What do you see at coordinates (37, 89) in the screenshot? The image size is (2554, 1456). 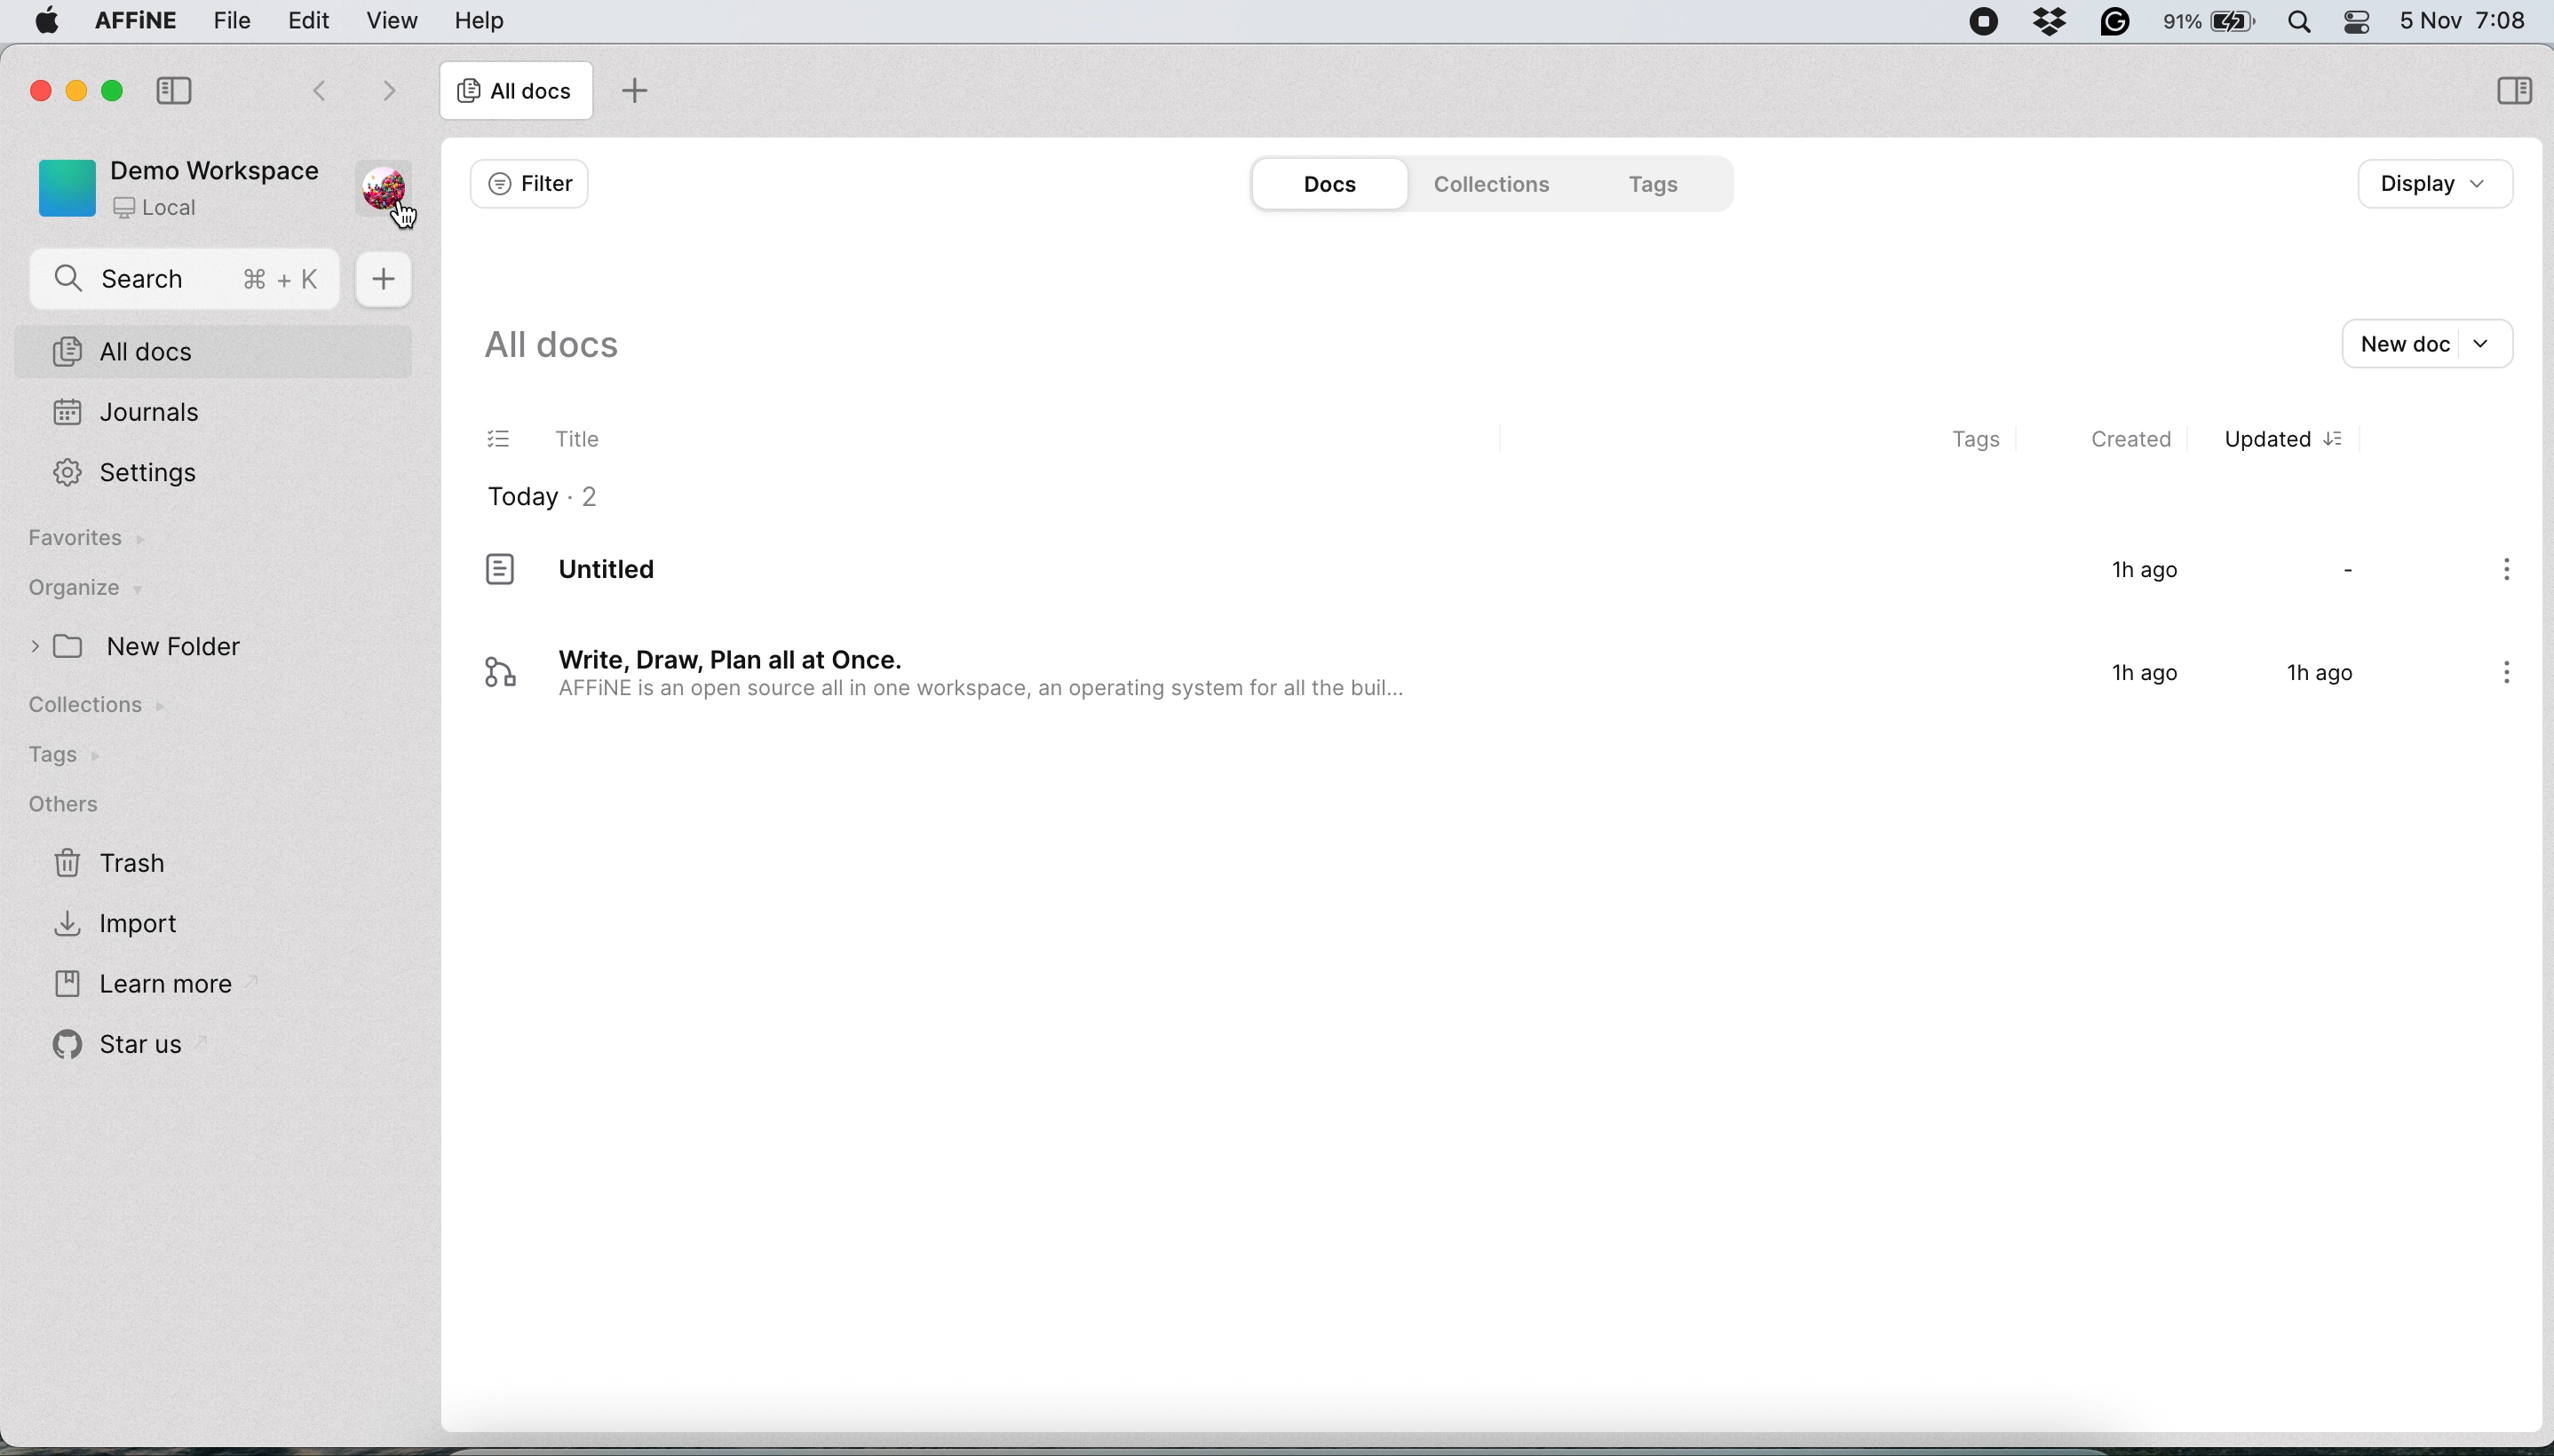 I see `close` at bounding box center [37, 89].